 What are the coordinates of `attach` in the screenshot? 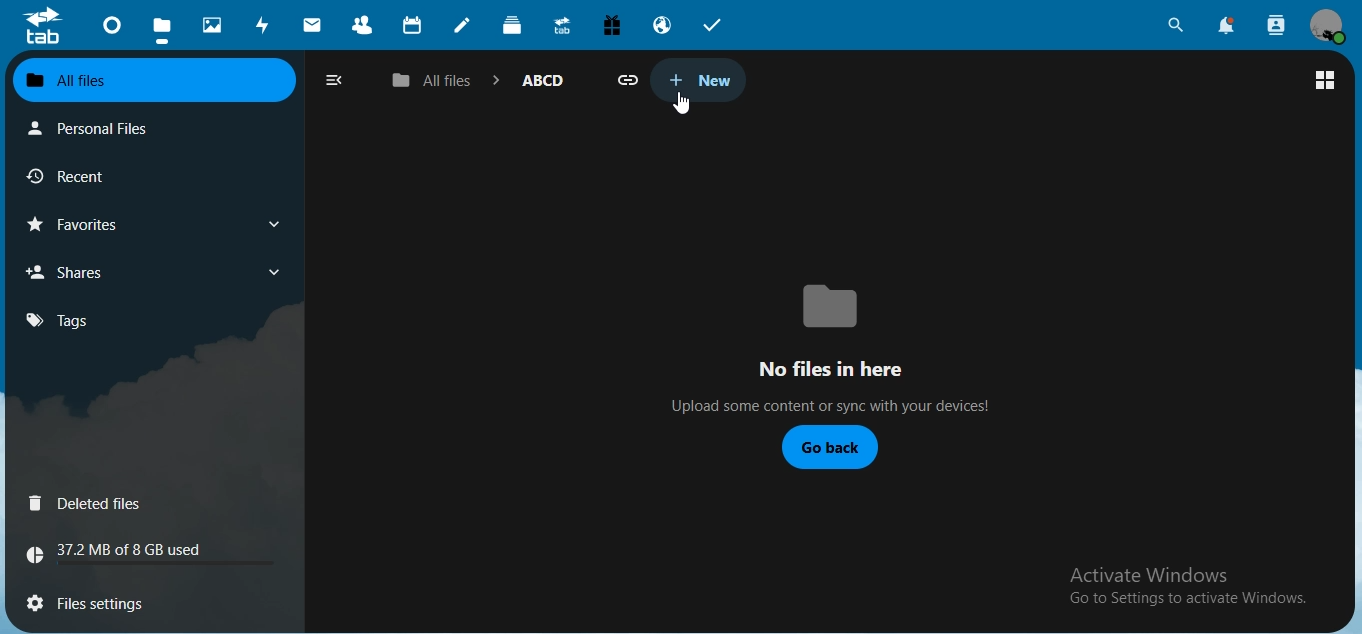 It's located at (630, 81).